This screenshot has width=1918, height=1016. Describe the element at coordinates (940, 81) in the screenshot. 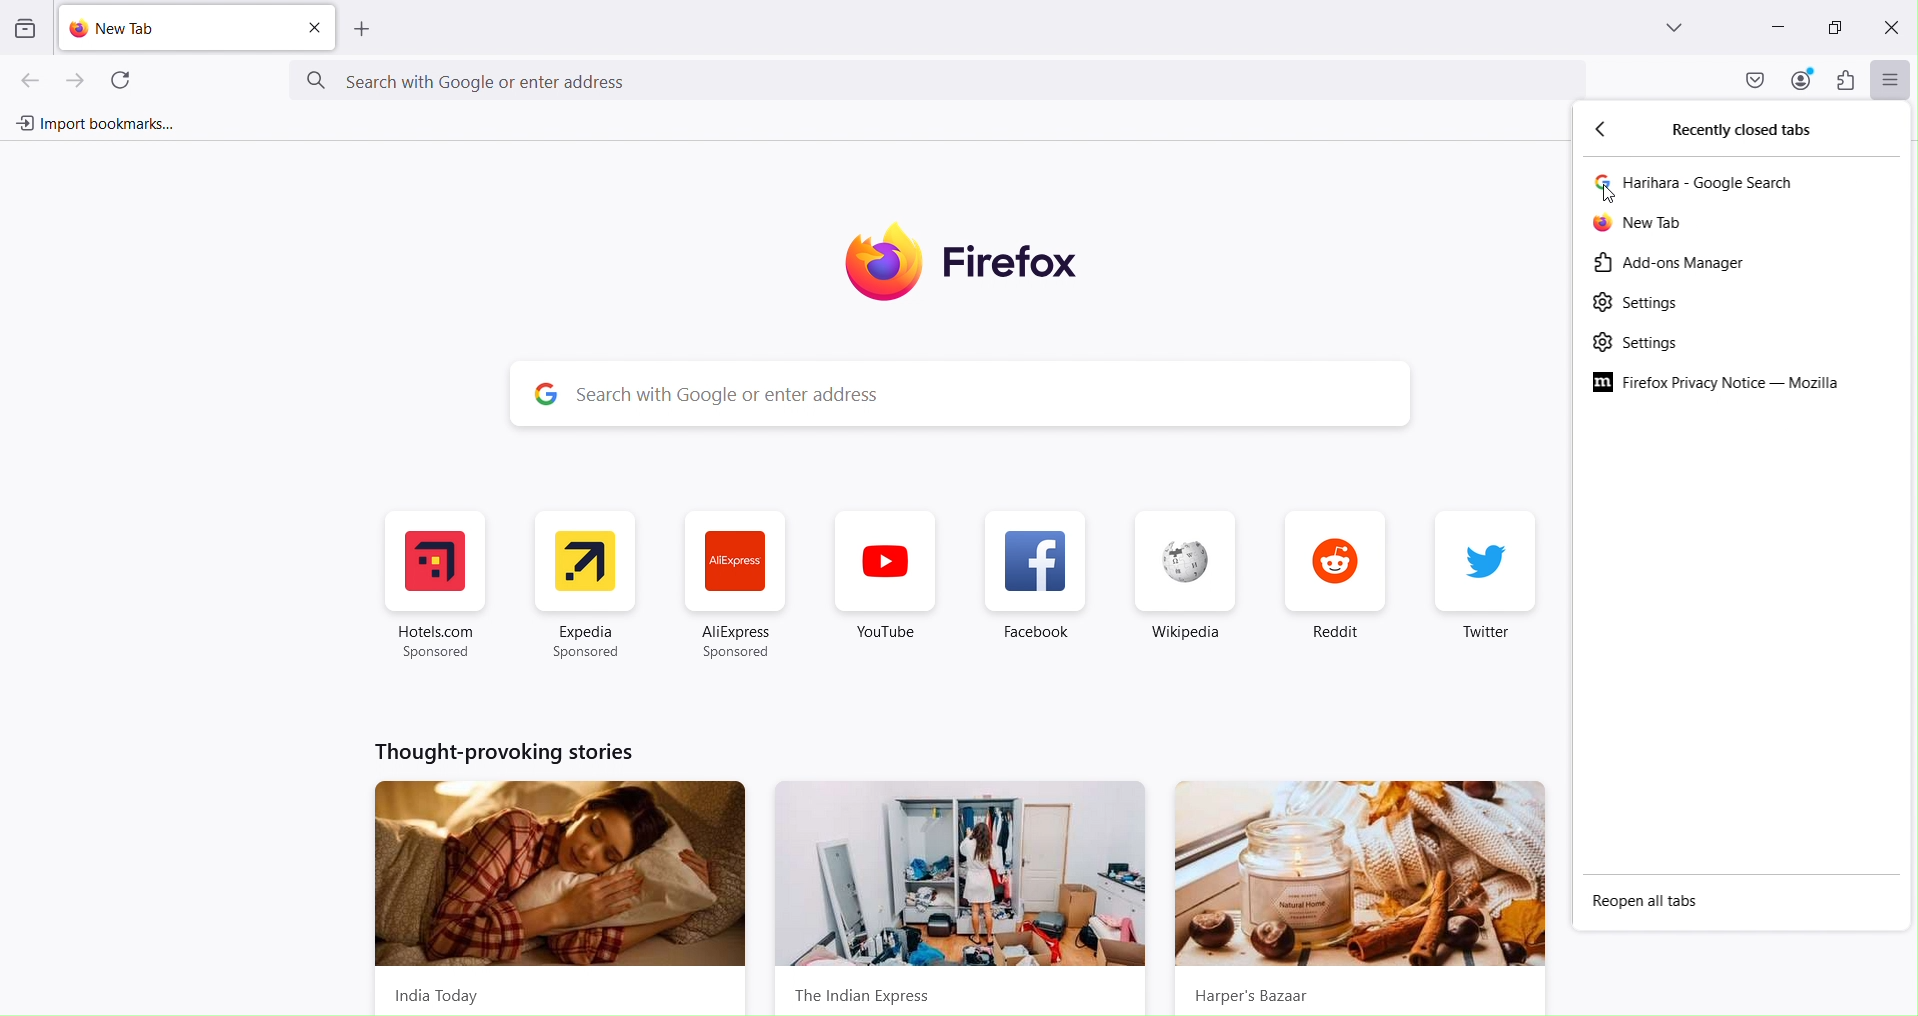

I see `Search google new address` at that location.